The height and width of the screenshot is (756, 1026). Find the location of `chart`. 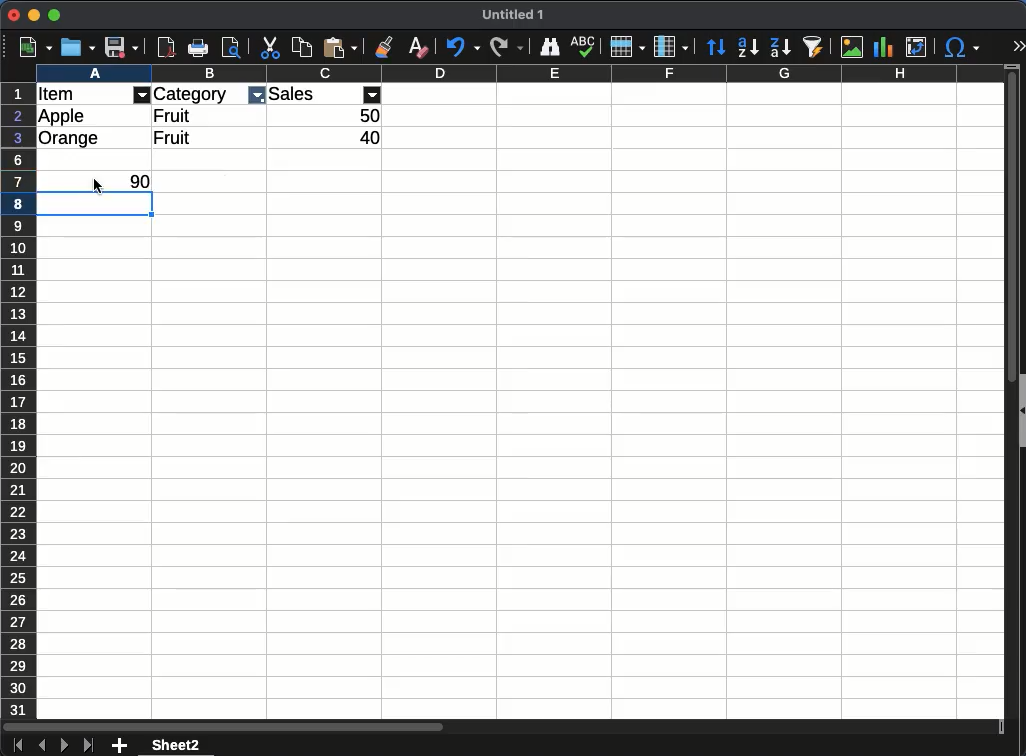

chart is located at coordinates (887, 47).